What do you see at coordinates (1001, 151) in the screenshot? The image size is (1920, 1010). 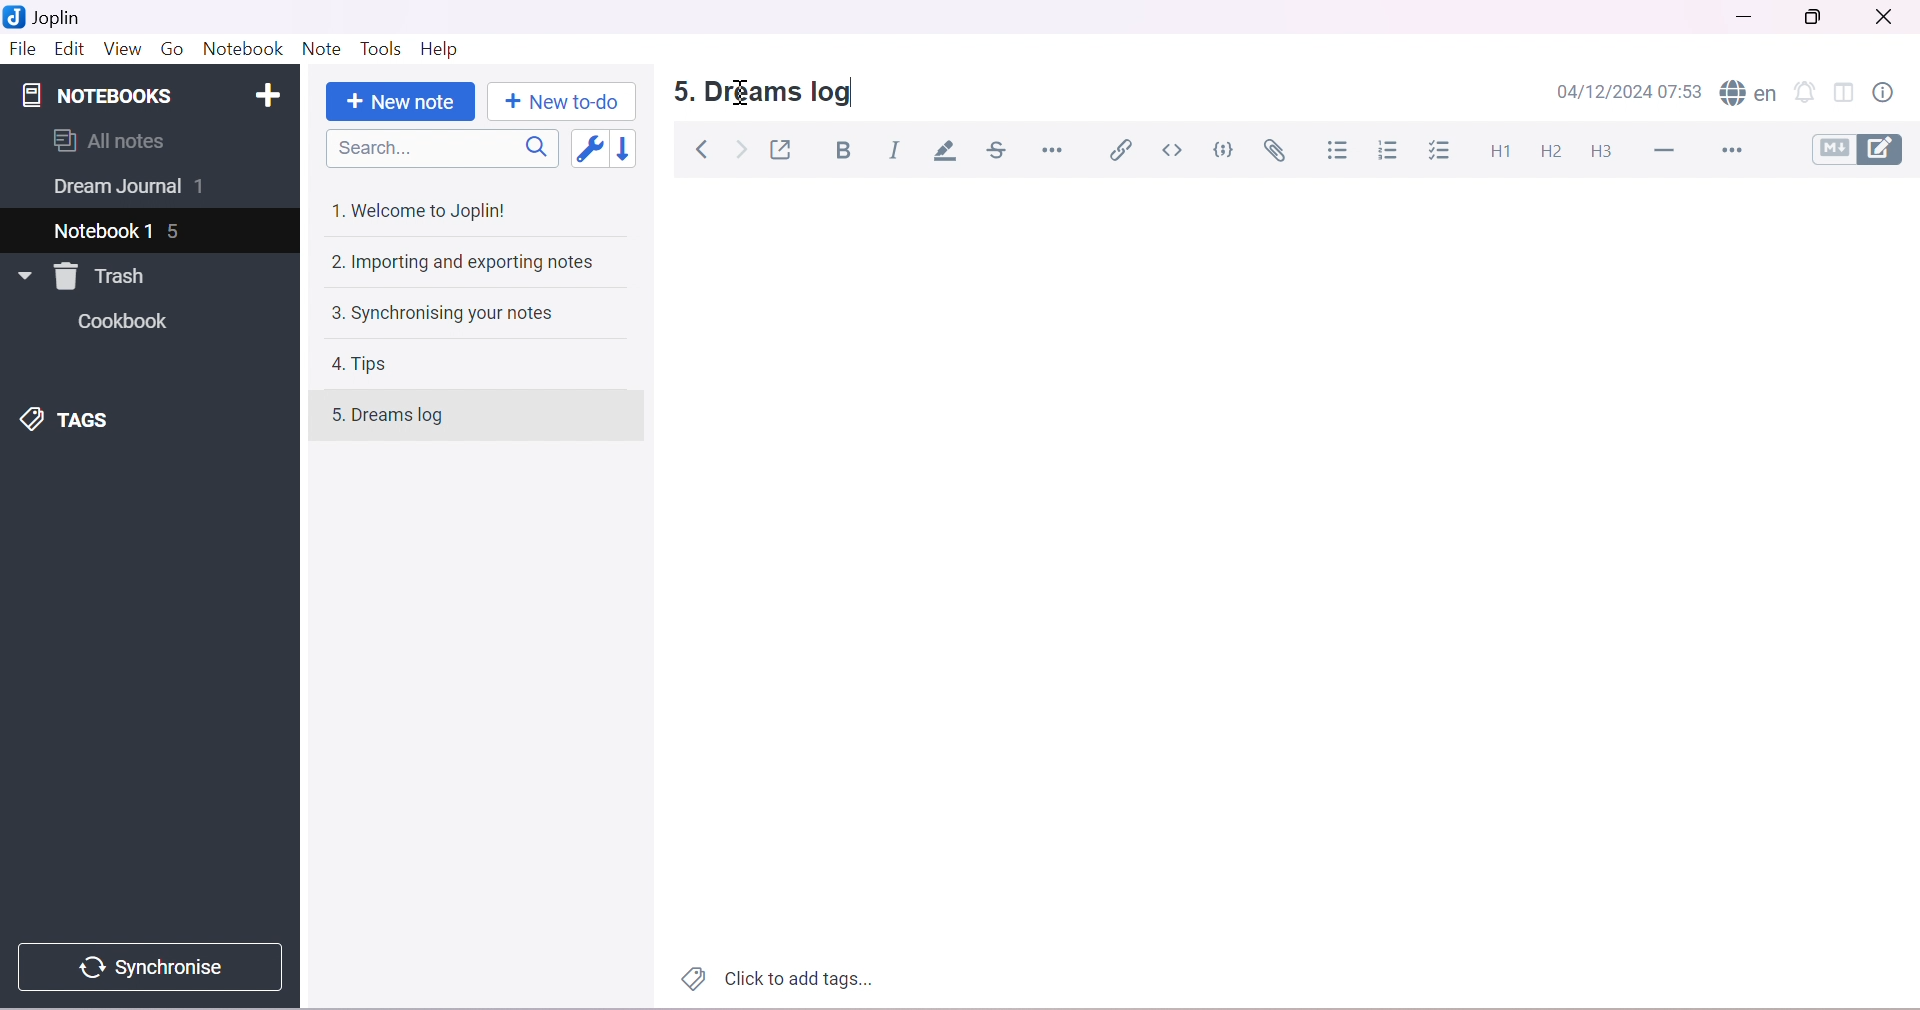 I see `Strikethrough` at bounding box center [1001, 151].